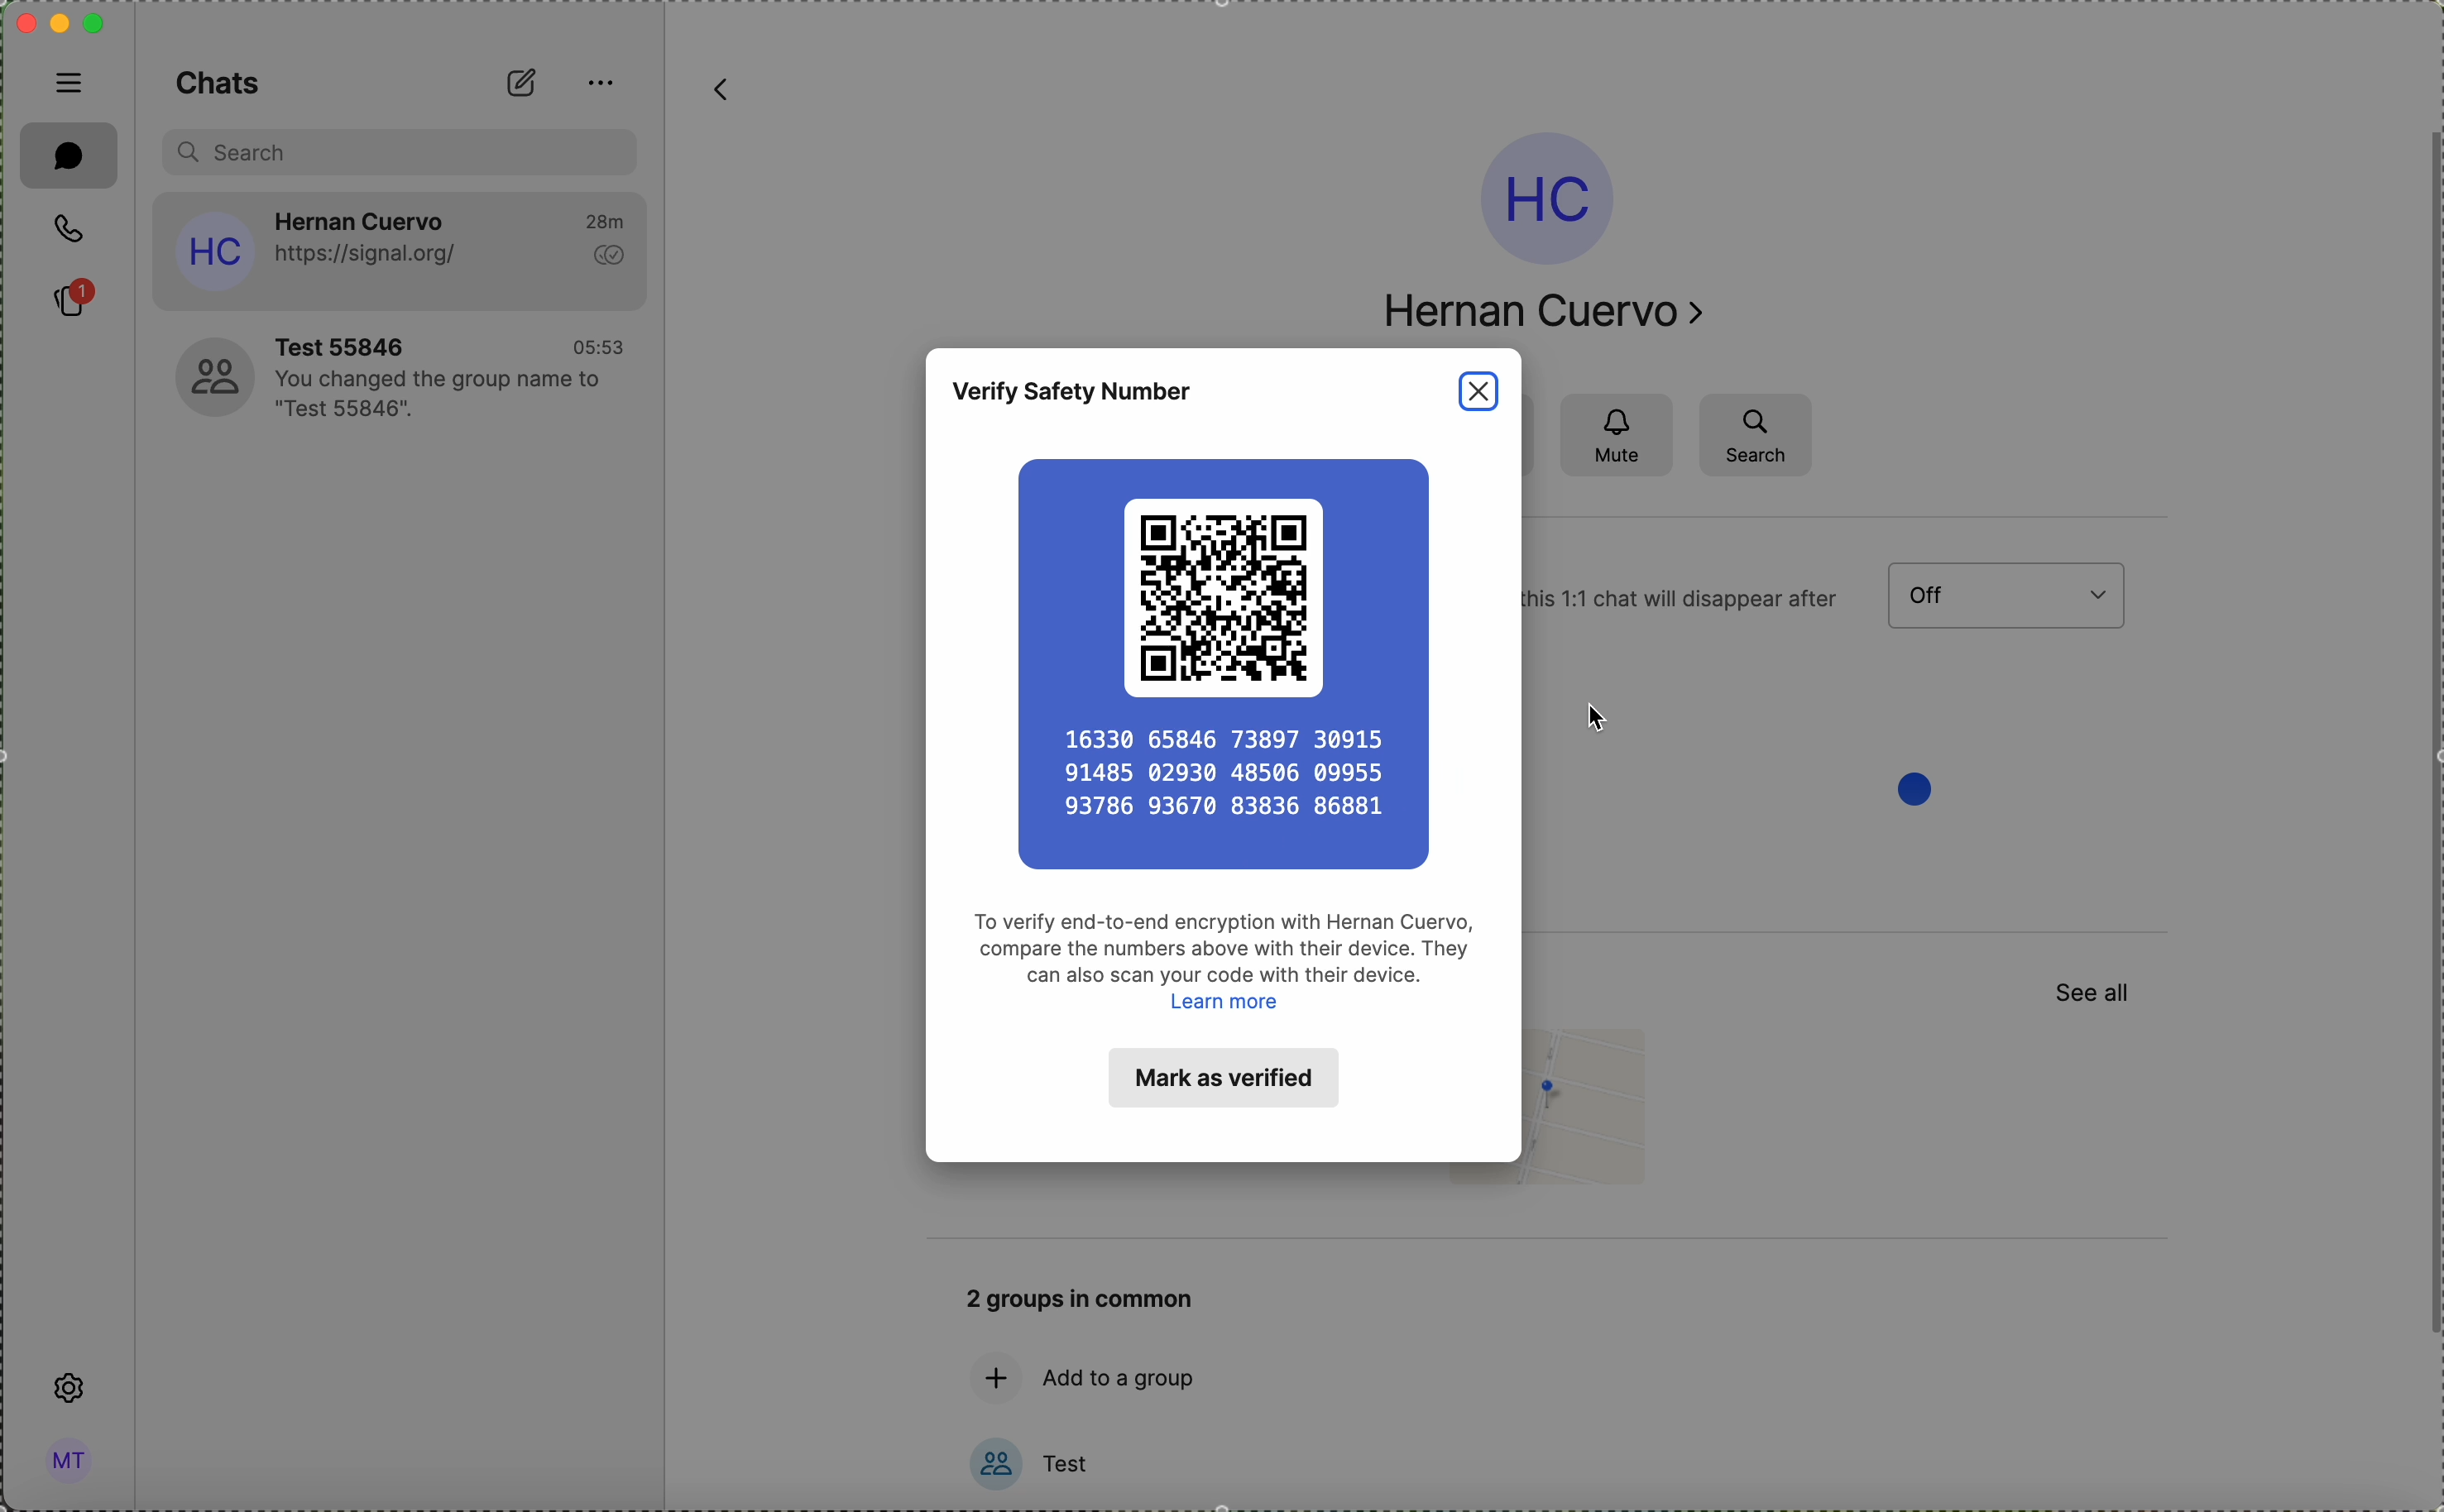 This screenshot has width=2444, height=1512. I want to click on Test 55846, so click(353, 340).